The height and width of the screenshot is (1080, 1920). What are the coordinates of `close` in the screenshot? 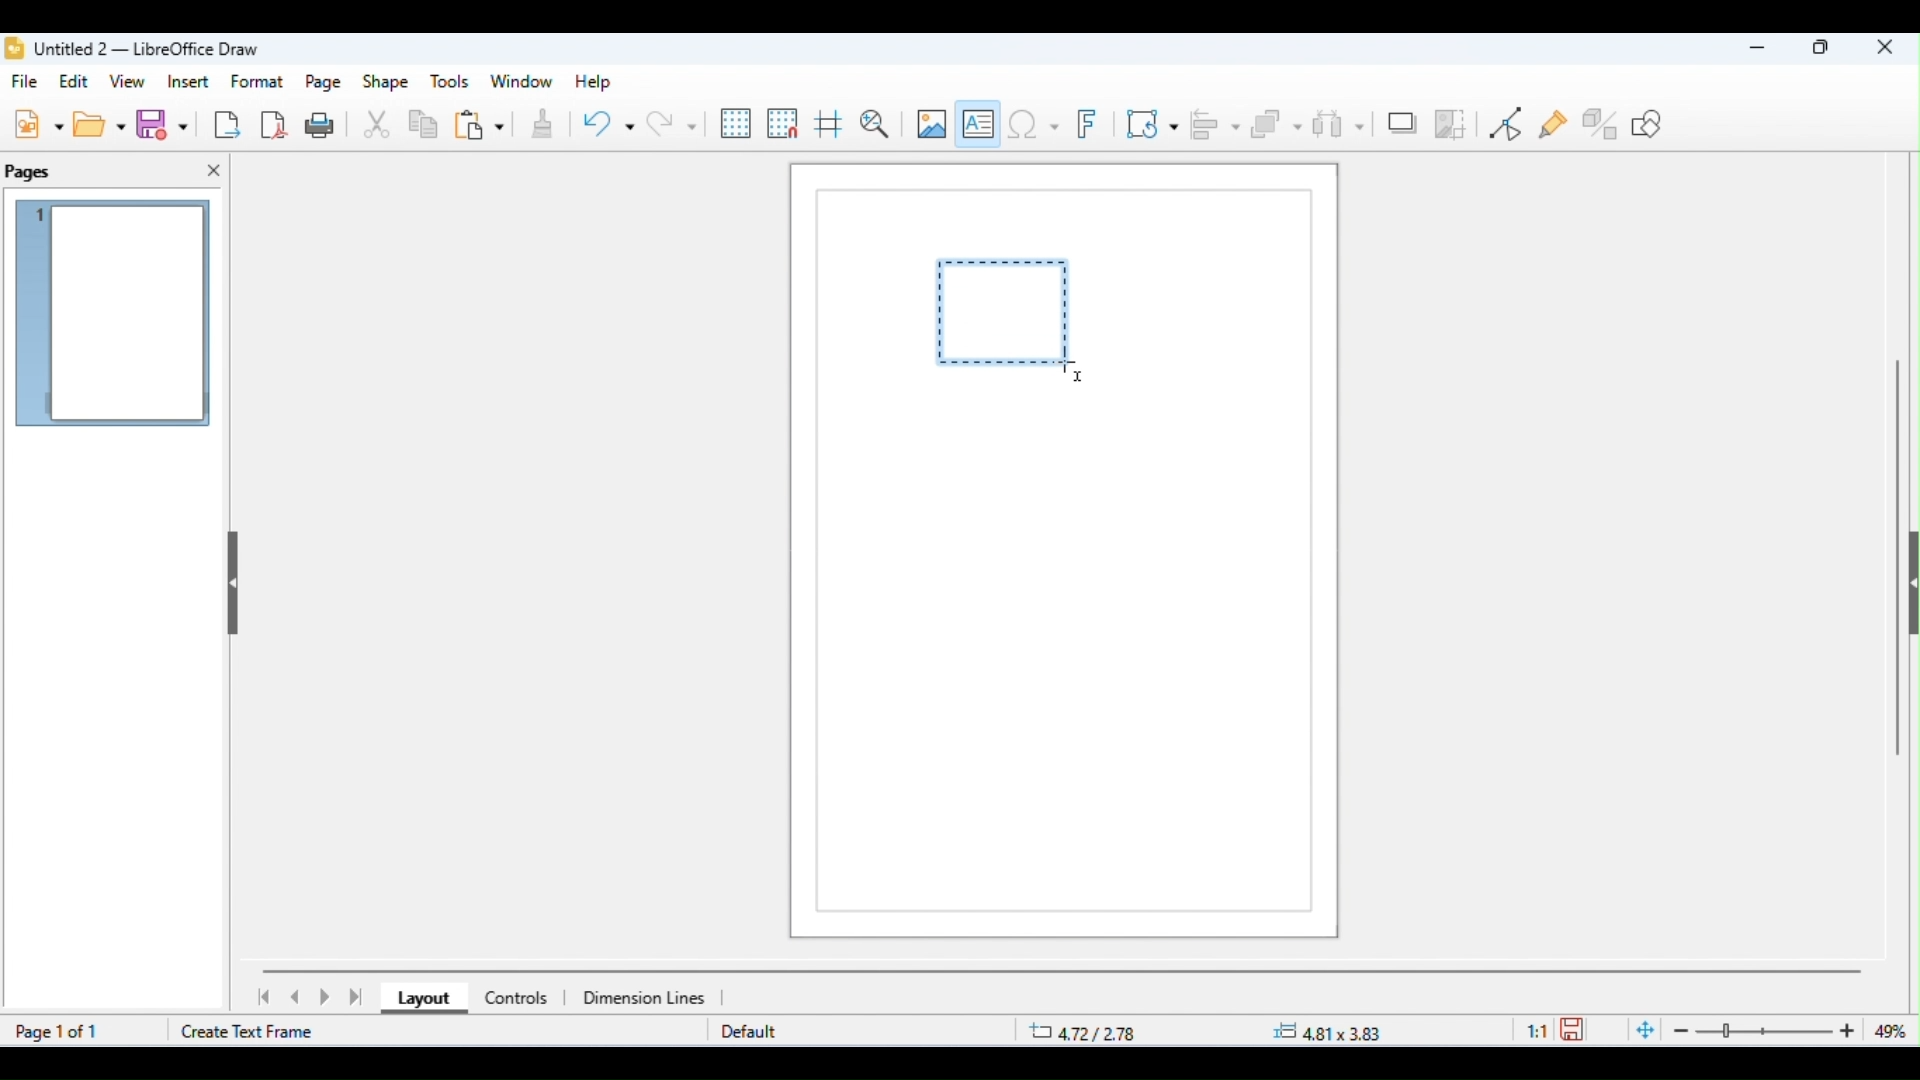 It's located at (214, 171).